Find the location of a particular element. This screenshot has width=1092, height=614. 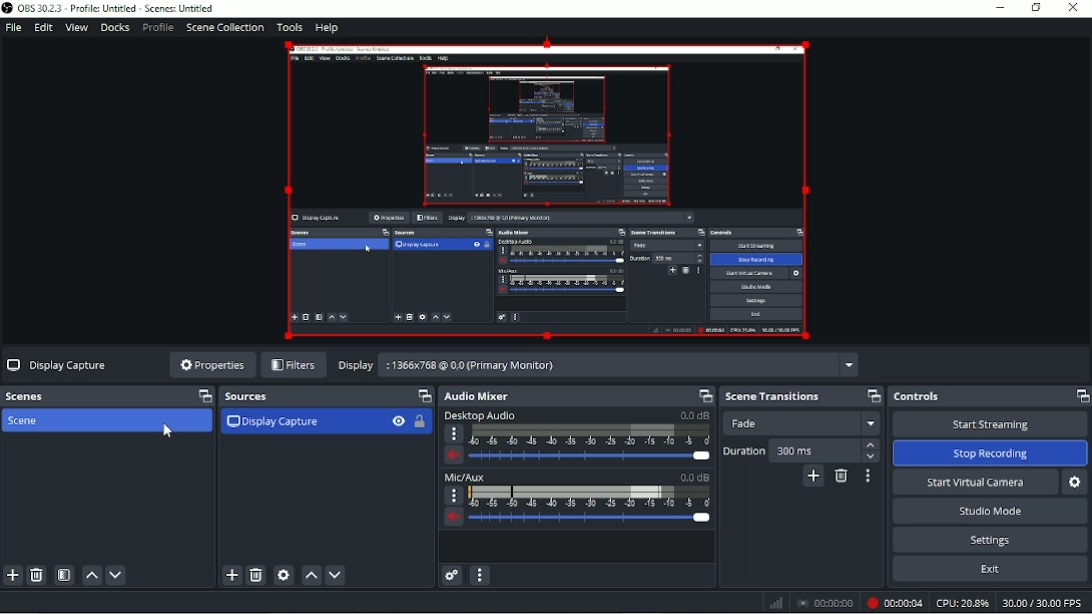

Maximize is located at coordinates (1081, 395).